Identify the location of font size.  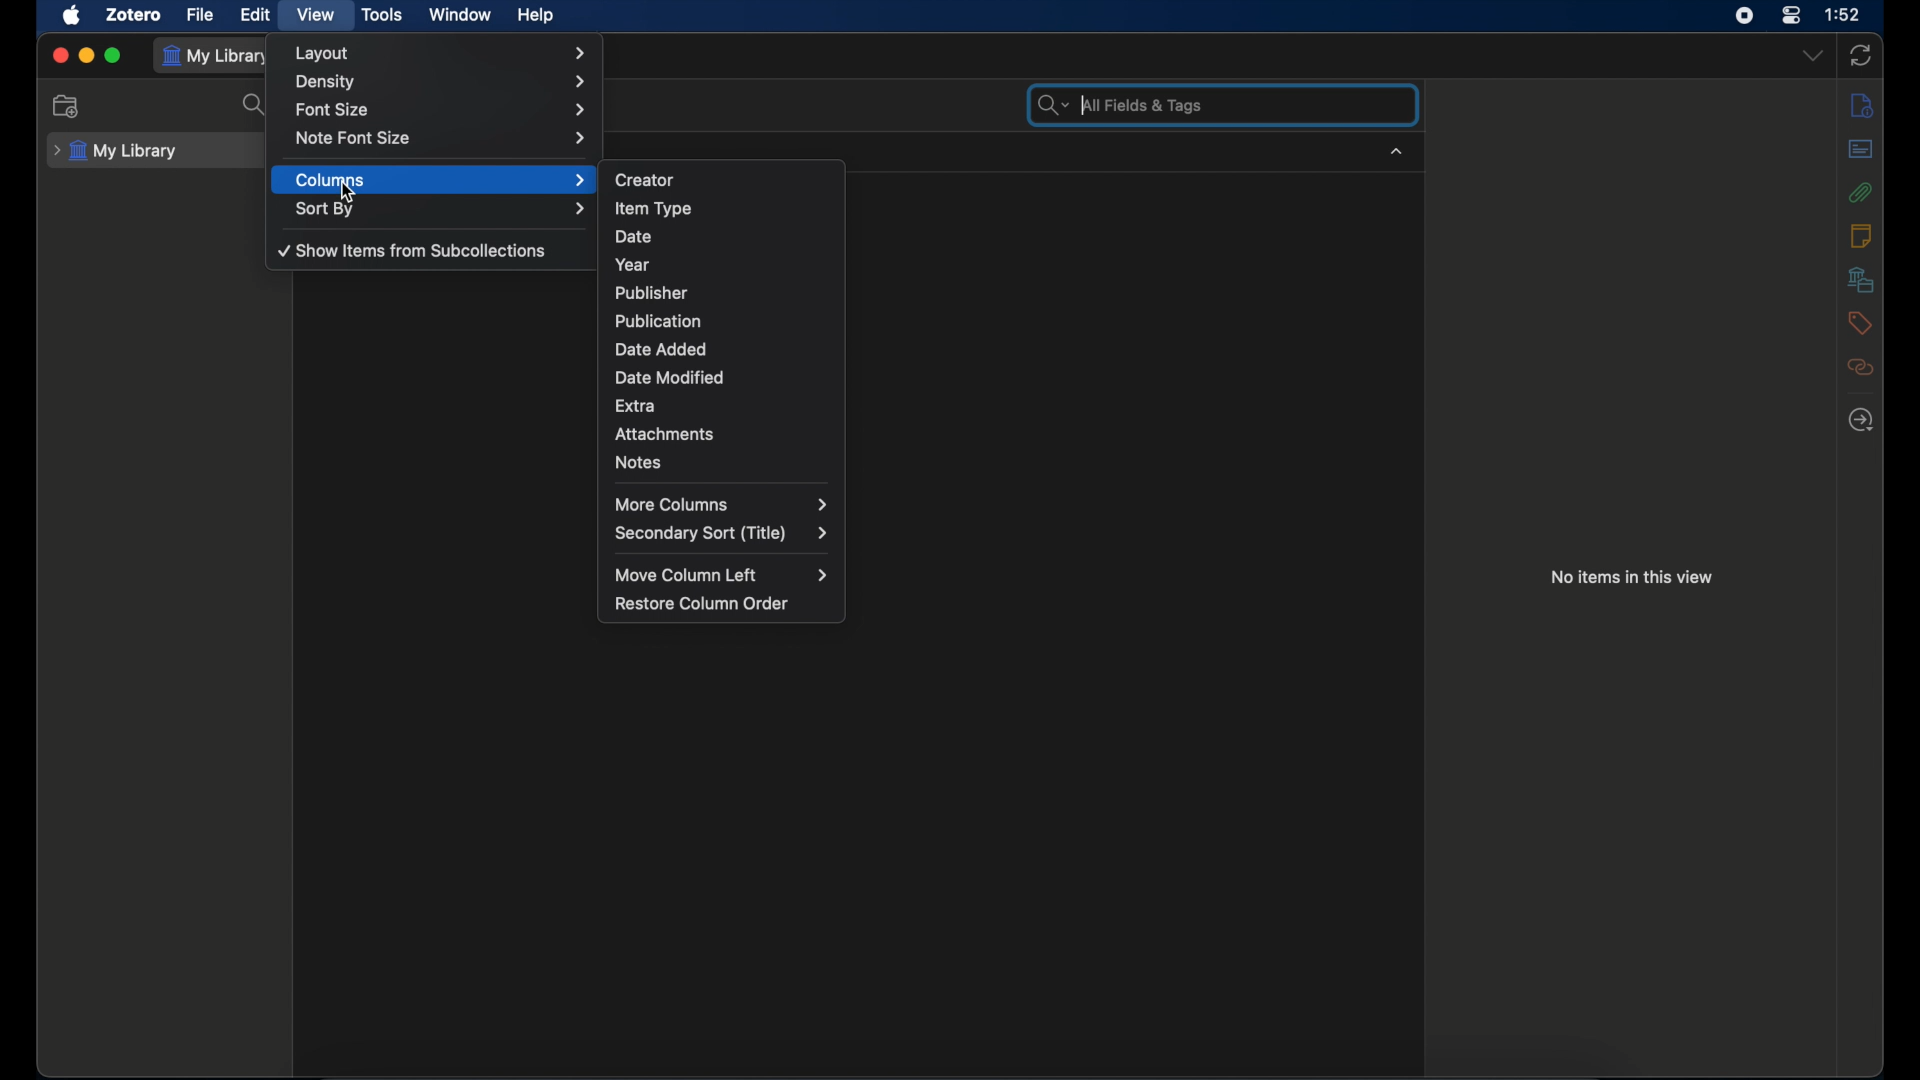
(444, 111).